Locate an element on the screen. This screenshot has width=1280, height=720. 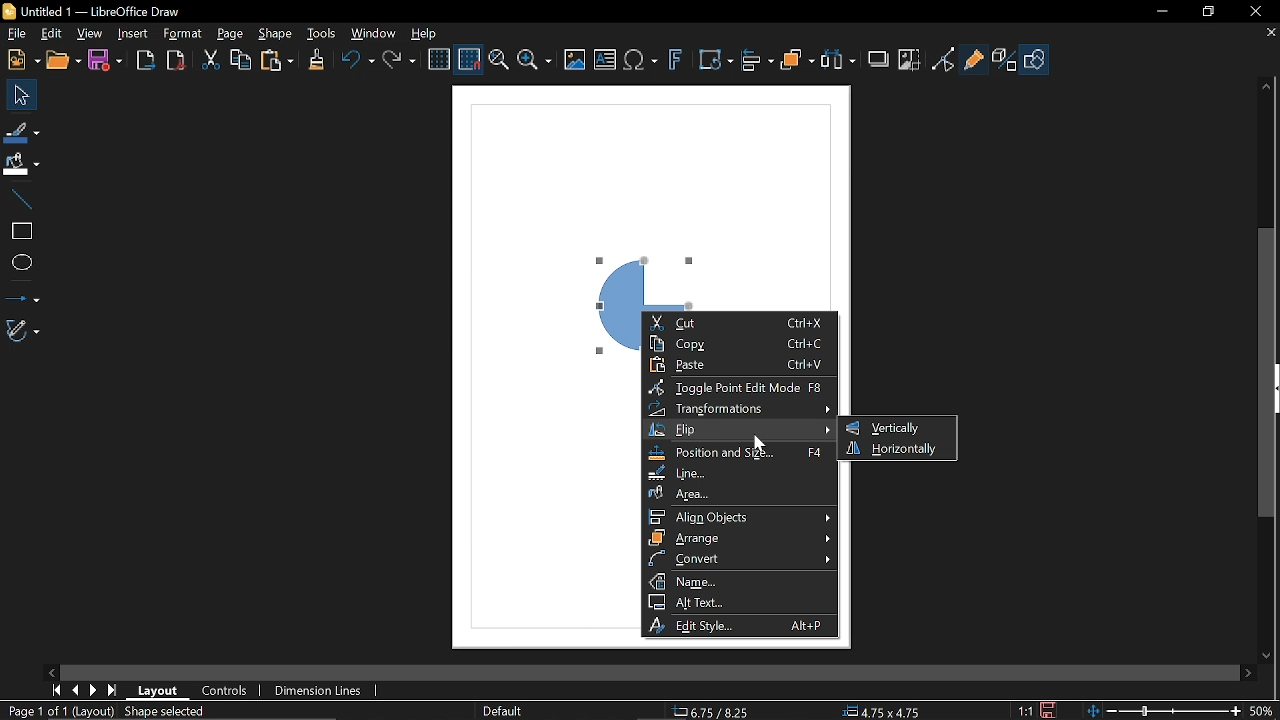
Shapes is located at coordinates (1036, 60).